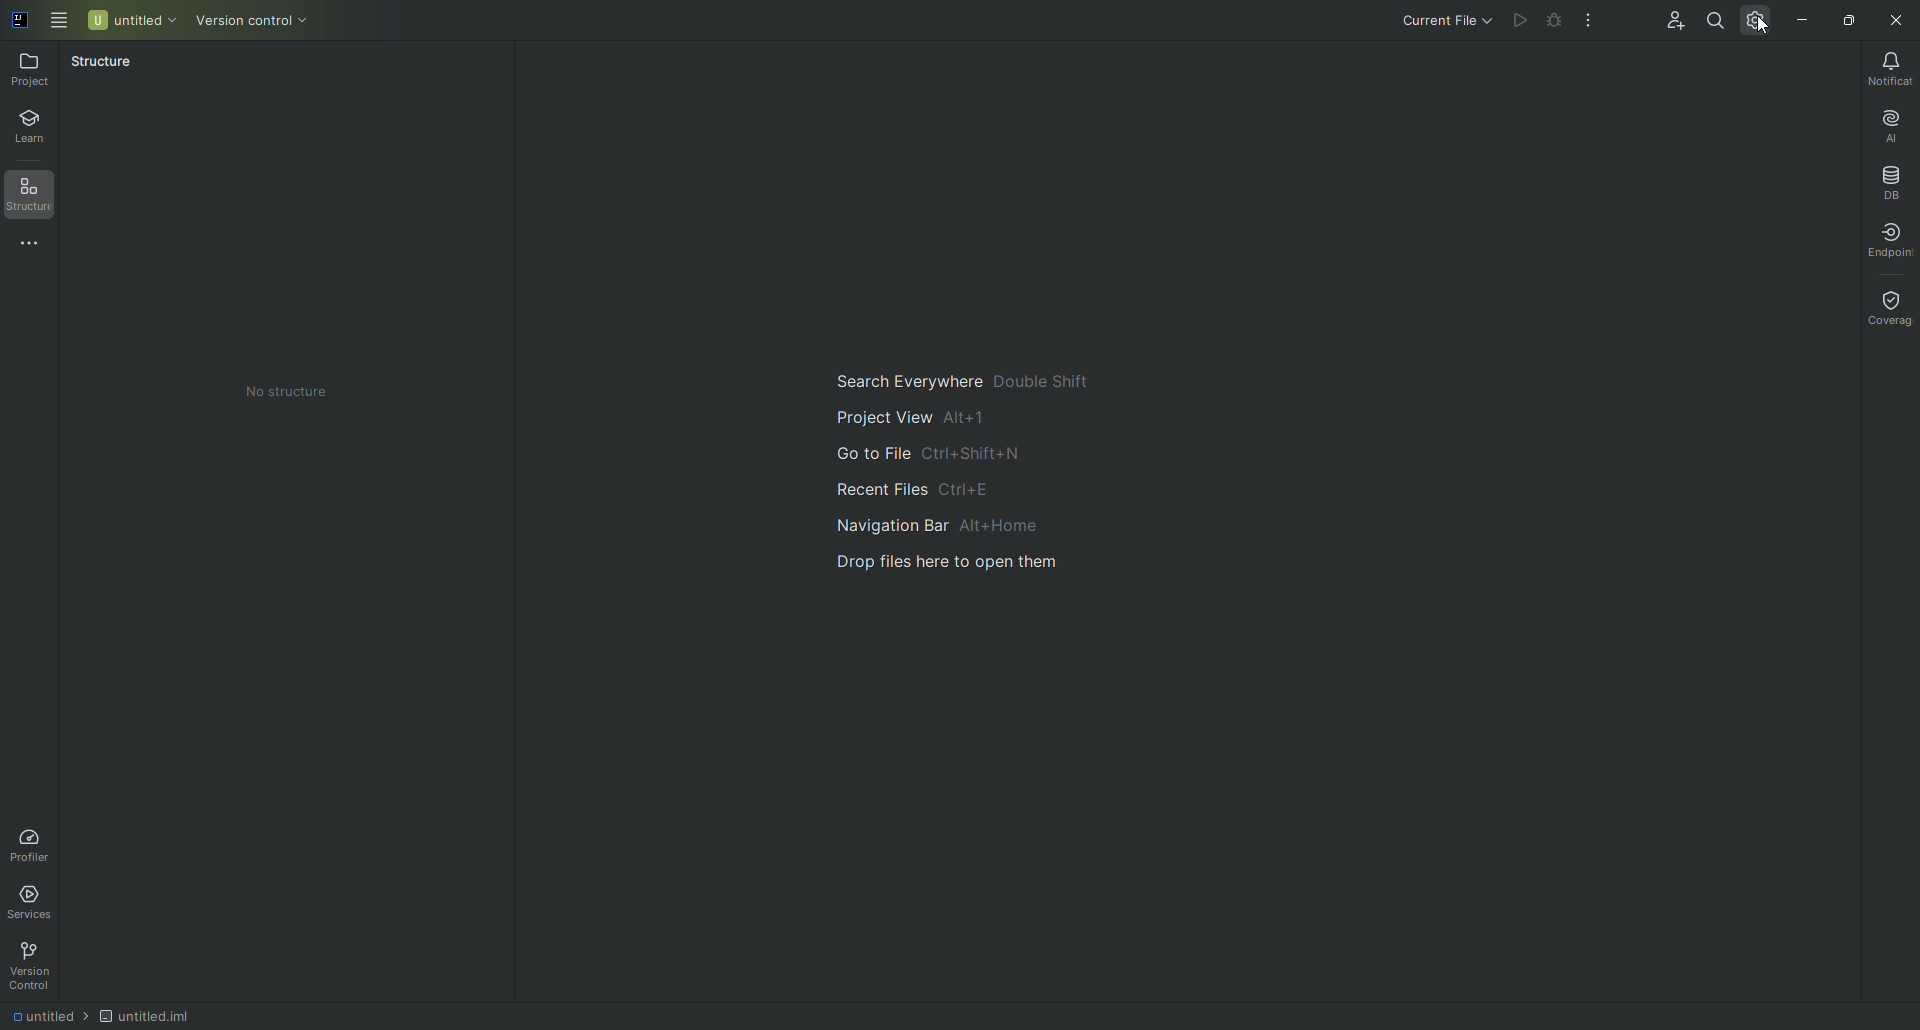  What do you see at coordinates (34, 842) in the screenshot?
I see `Profiler` at bounding box center [34, 842].